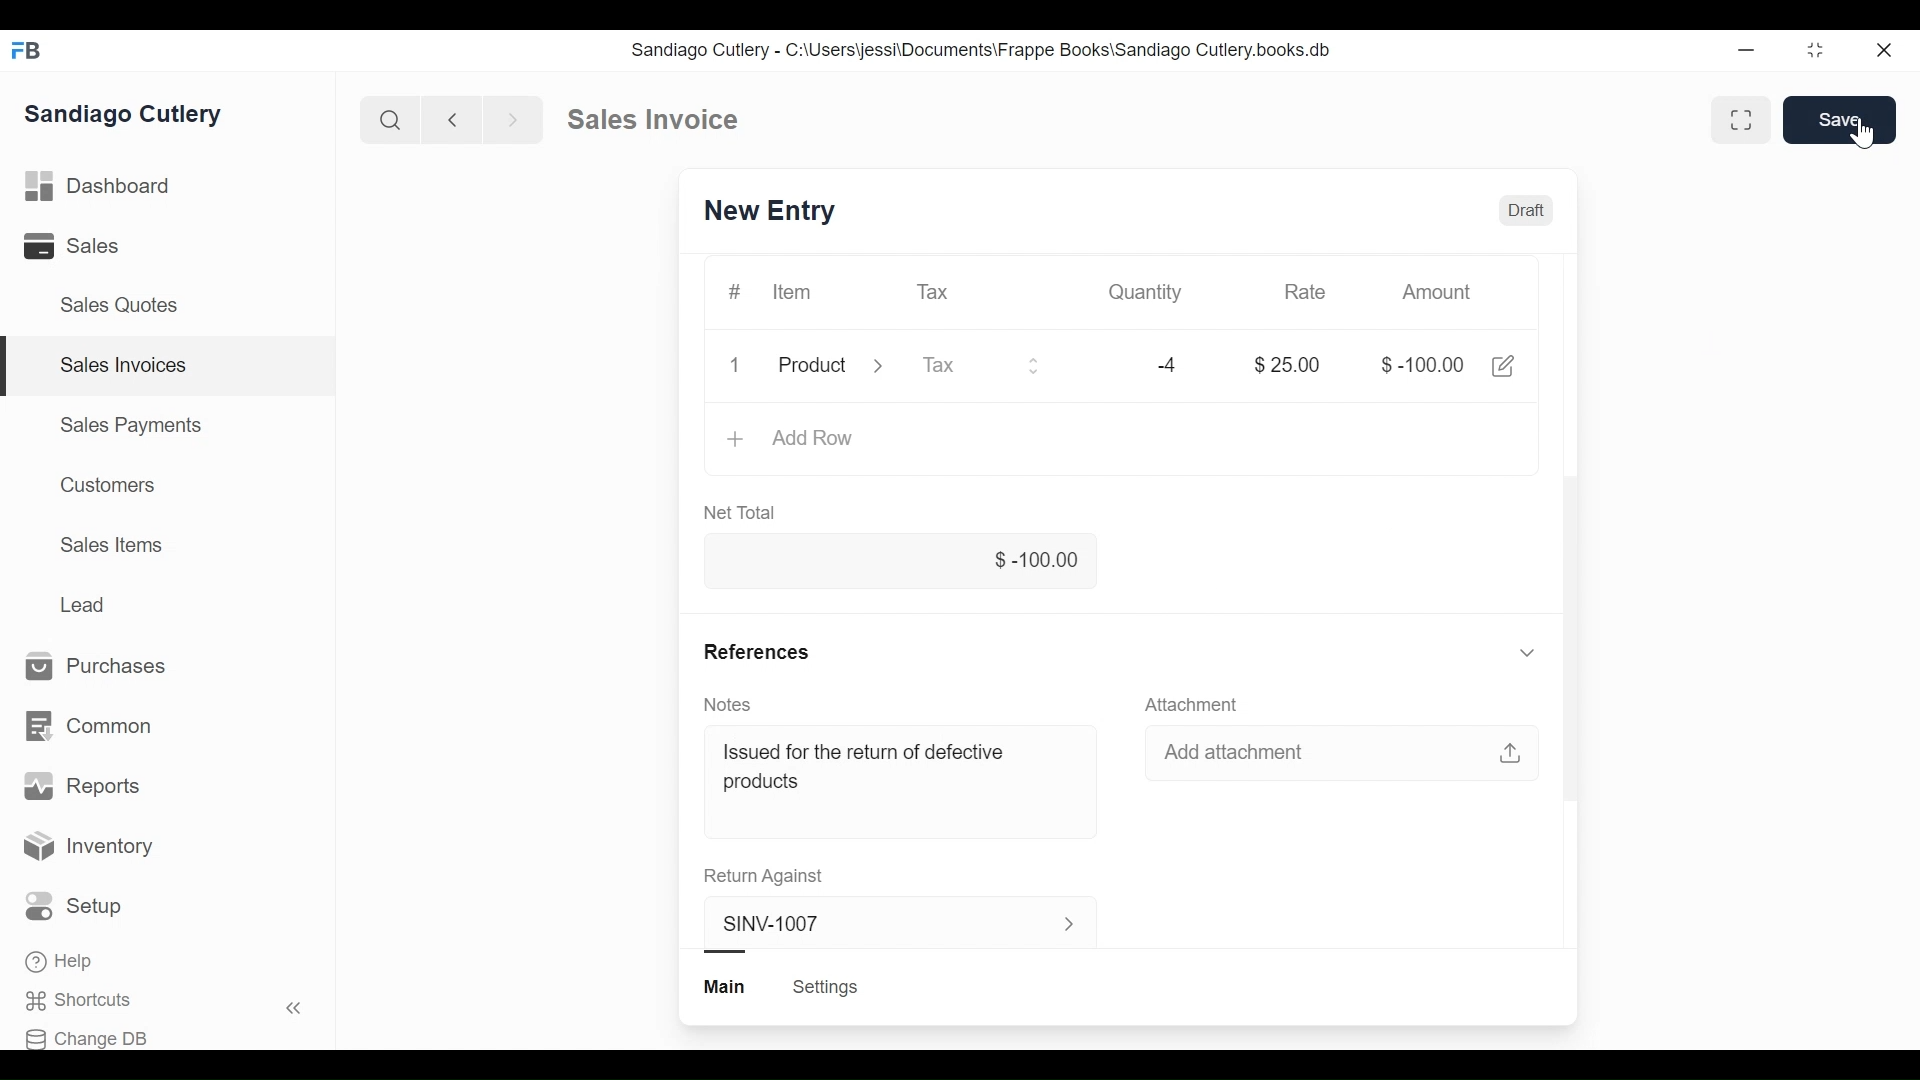 The image size is (1920, 1080). What do you see at coordinates (1502, 366) in the screenshot?
I see `Edit` at bounding box center [1502, 366].